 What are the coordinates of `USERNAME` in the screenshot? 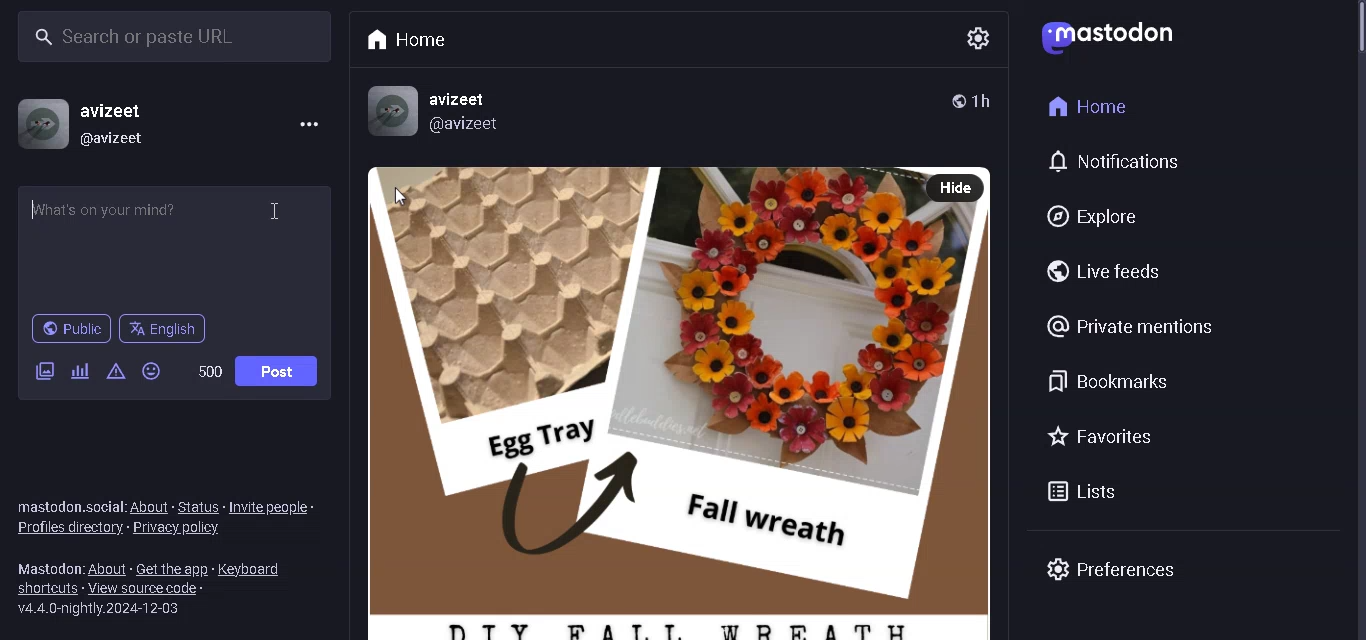 It's located at (128, 105).